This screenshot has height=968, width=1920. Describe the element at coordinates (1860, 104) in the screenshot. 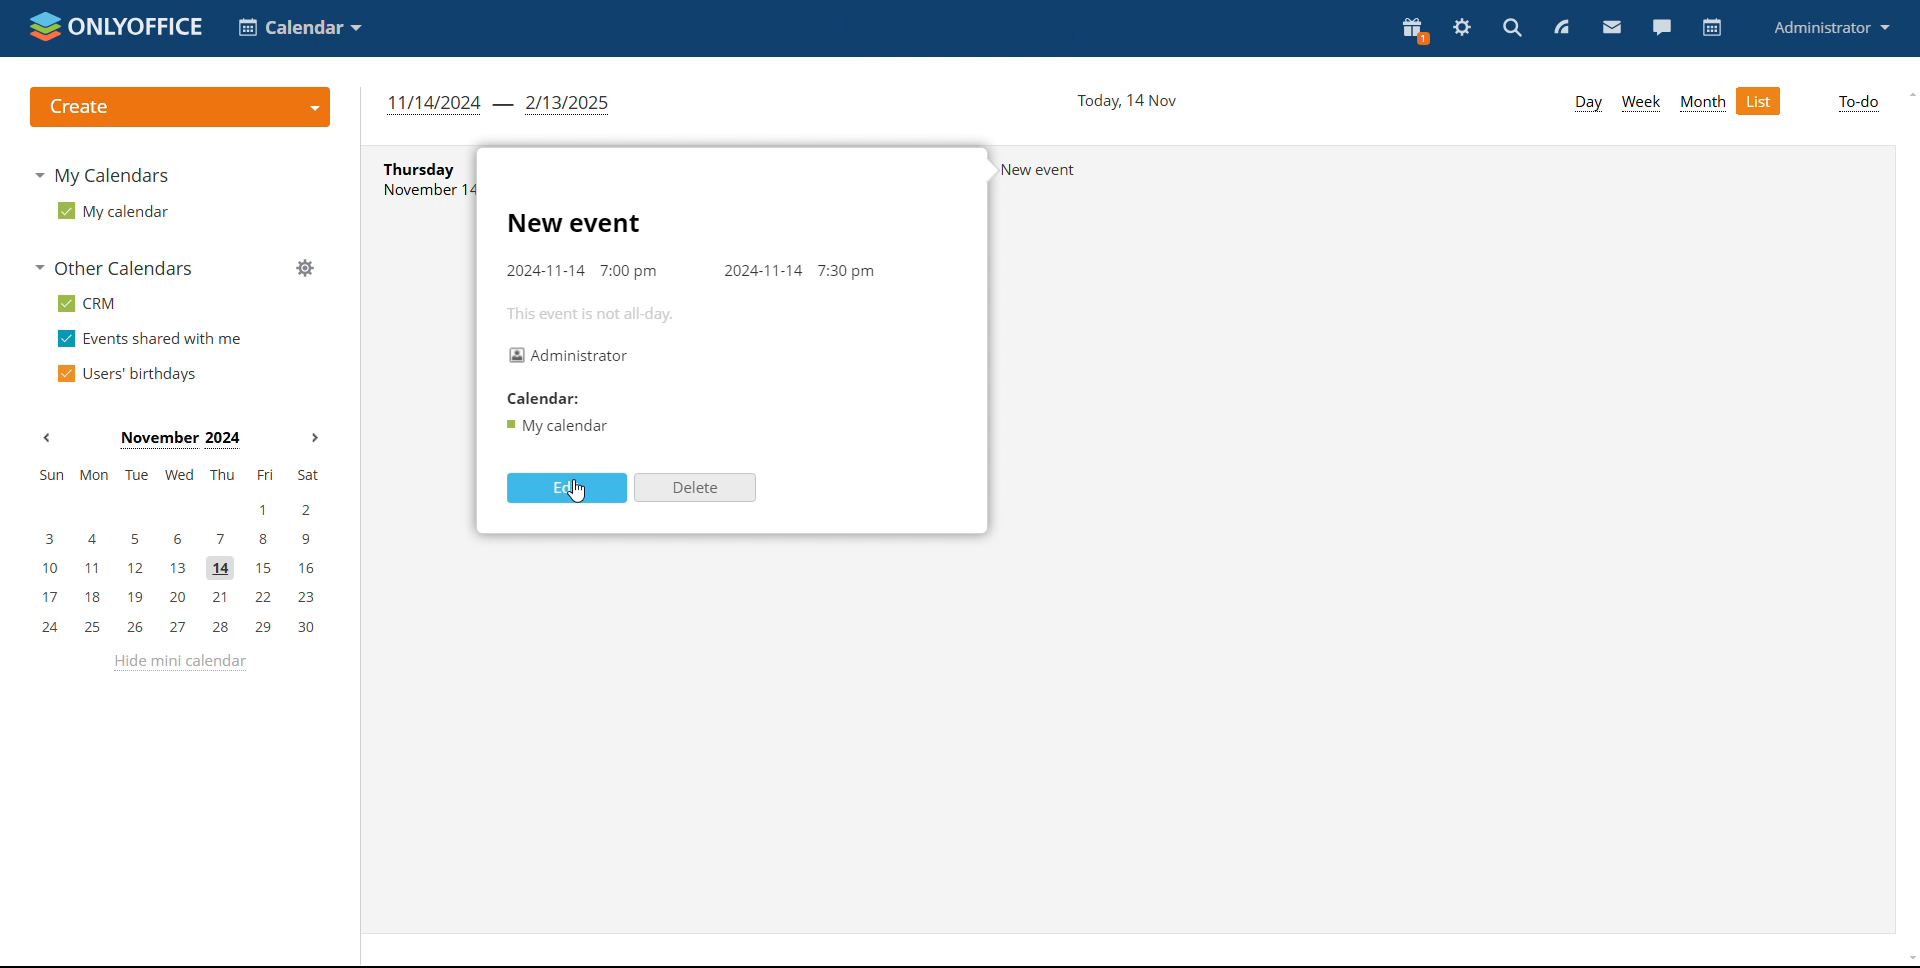

I see `to-do` at that location.